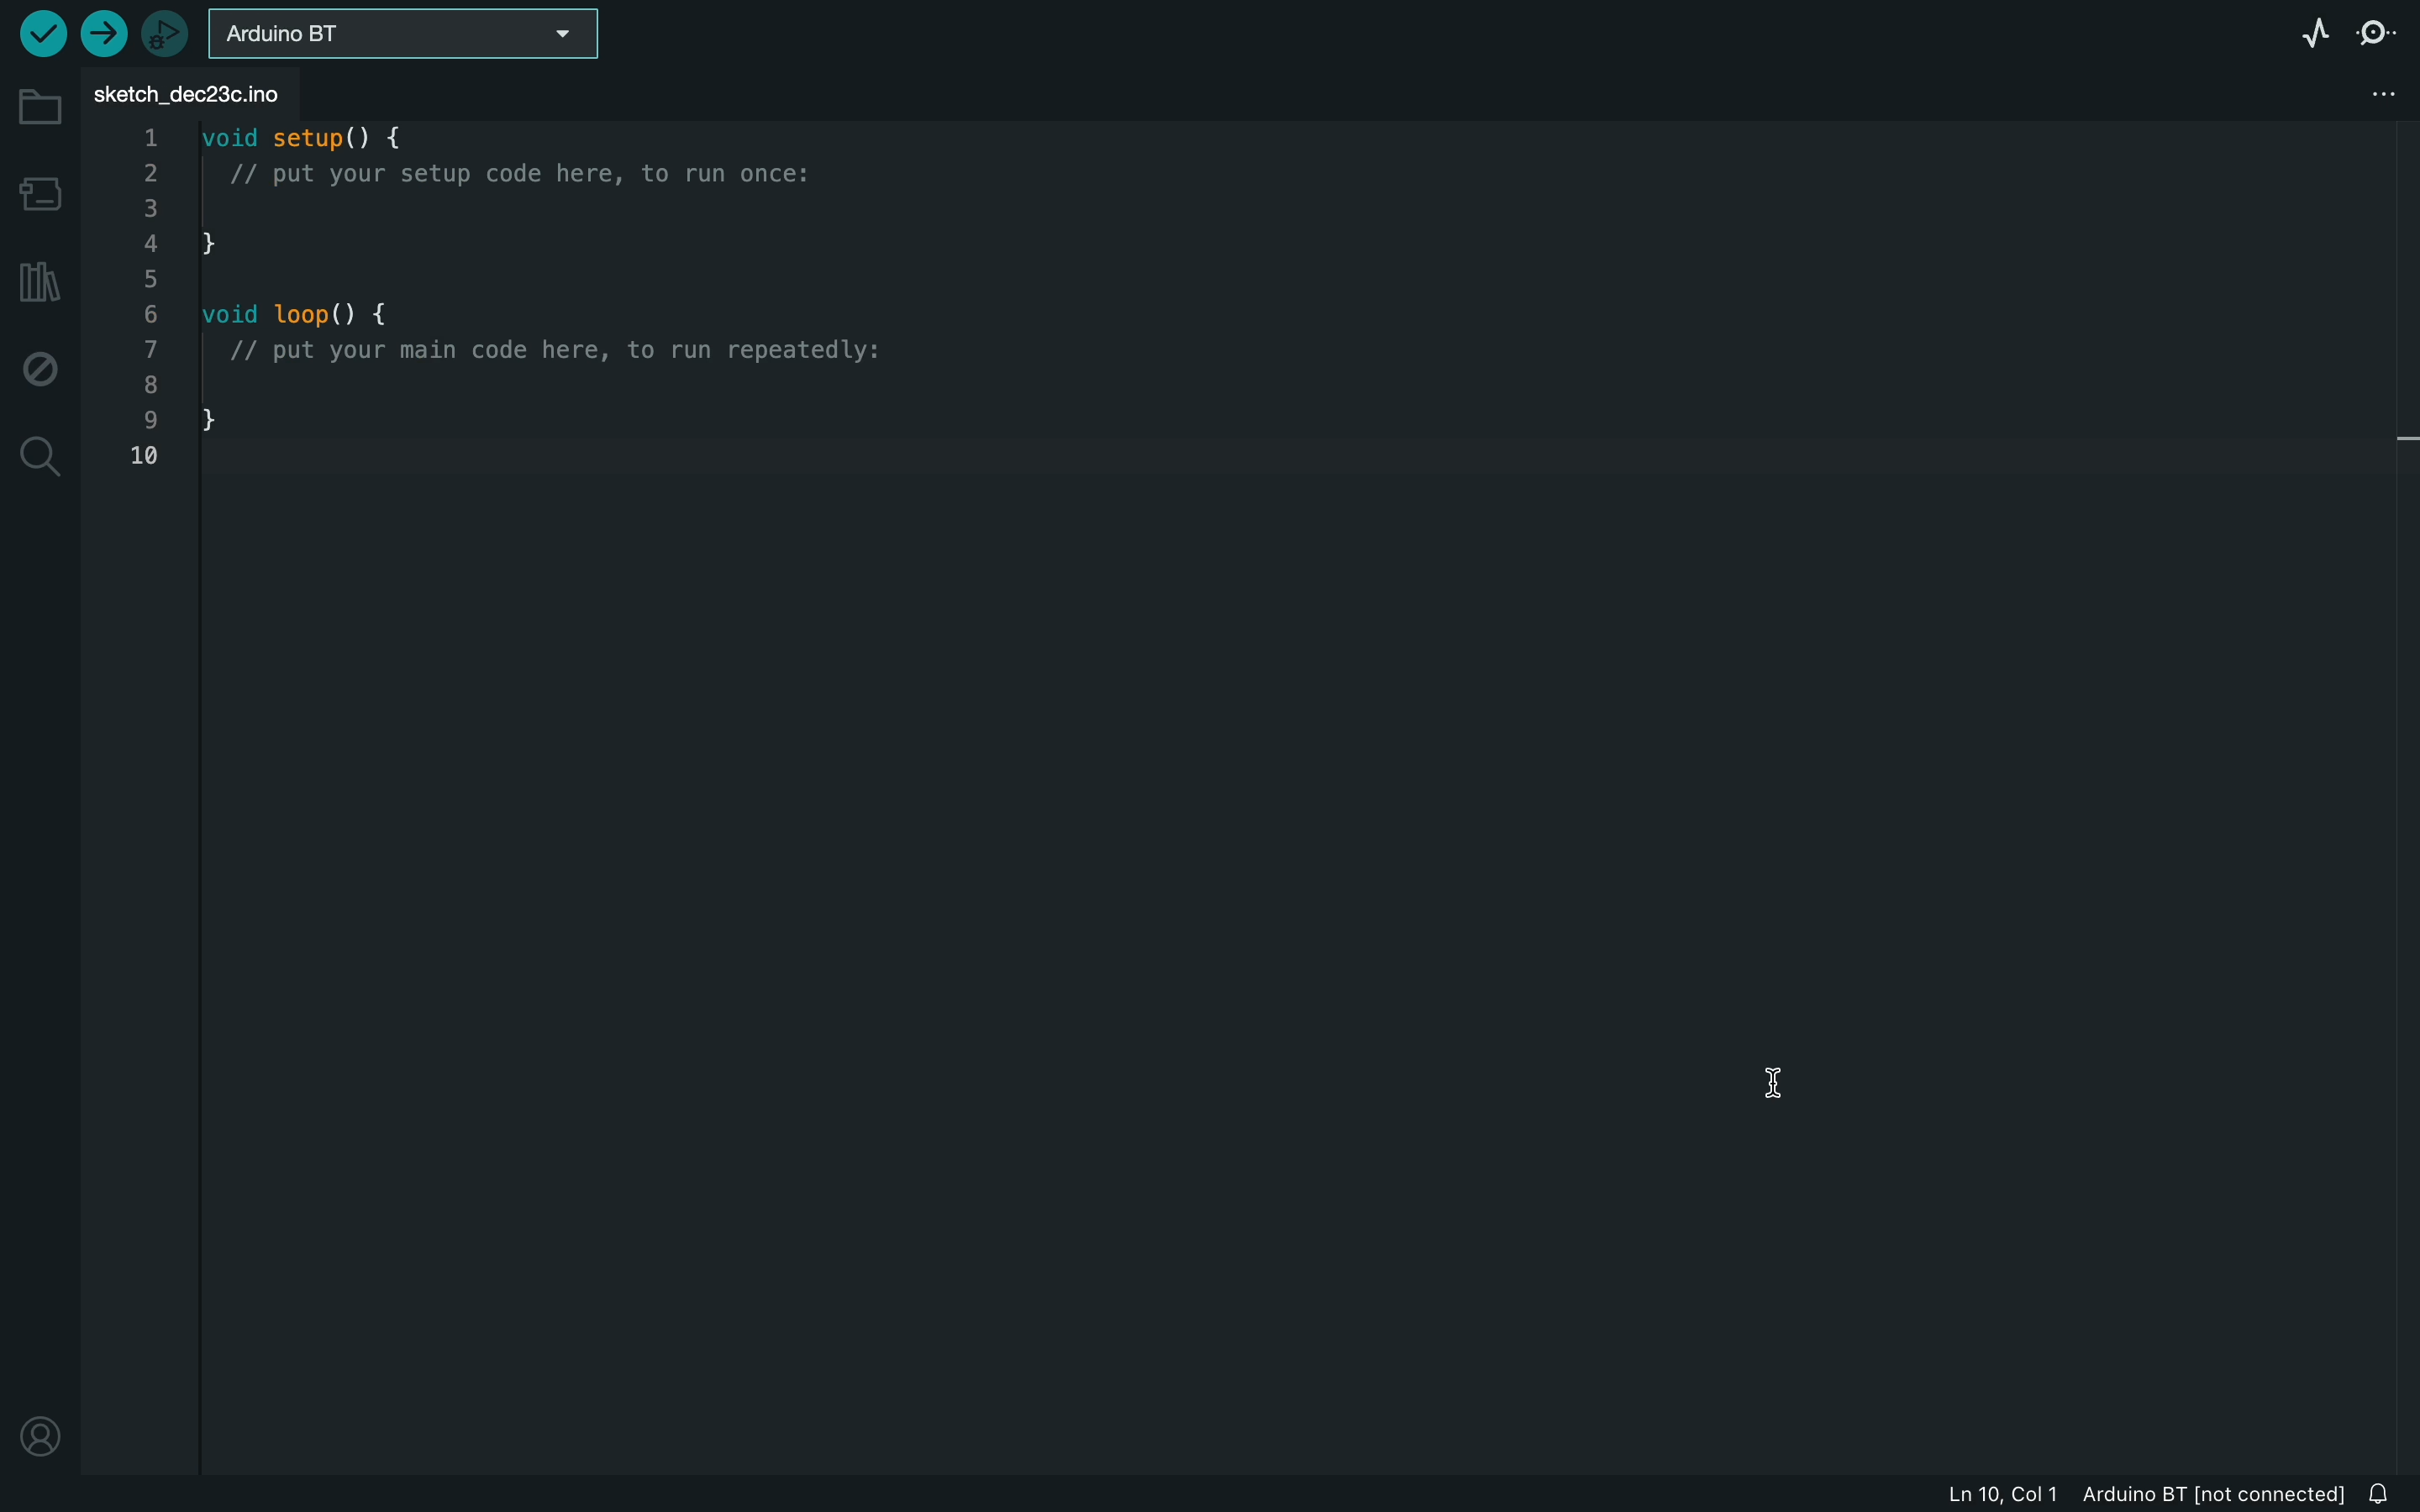  I want to click on debugger, so click(165, 33).